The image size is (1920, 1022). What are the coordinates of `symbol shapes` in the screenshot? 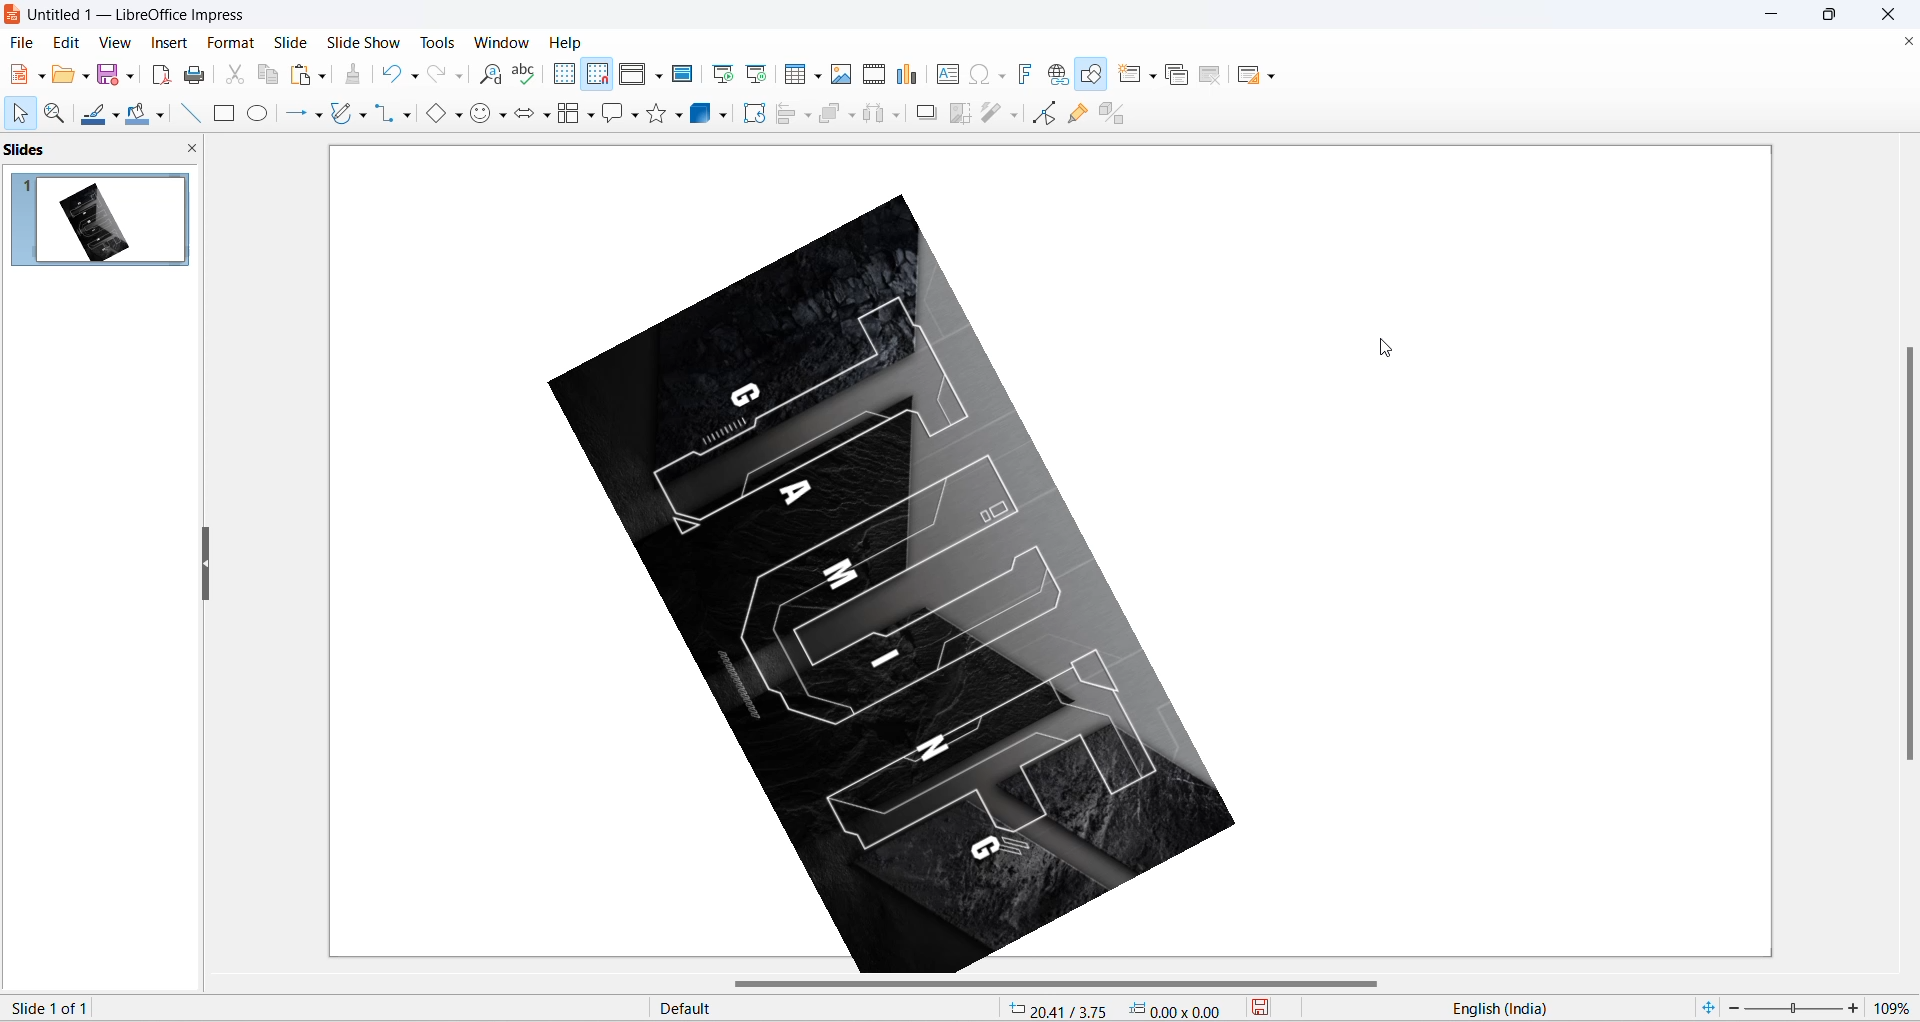 It's located at (505, 118).